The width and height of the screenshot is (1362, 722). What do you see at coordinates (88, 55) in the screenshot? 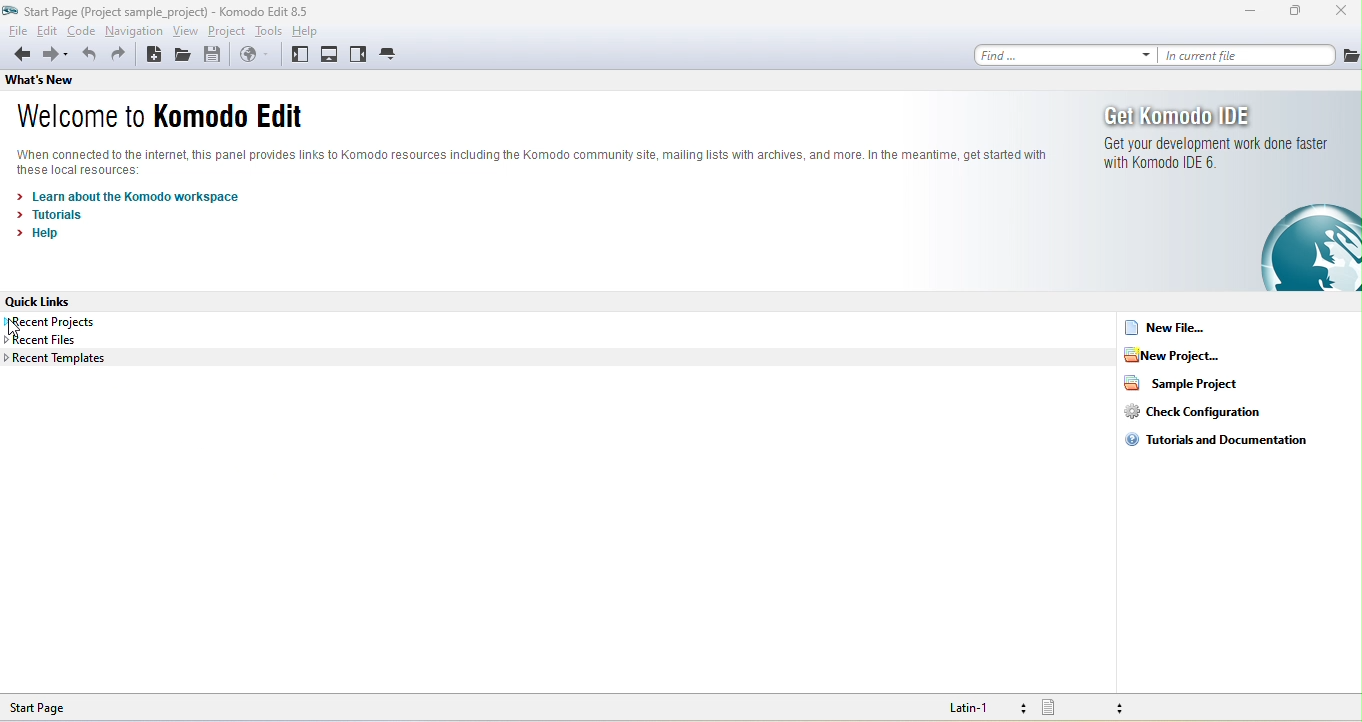
I see `undo` at bounding box center [88, 55].